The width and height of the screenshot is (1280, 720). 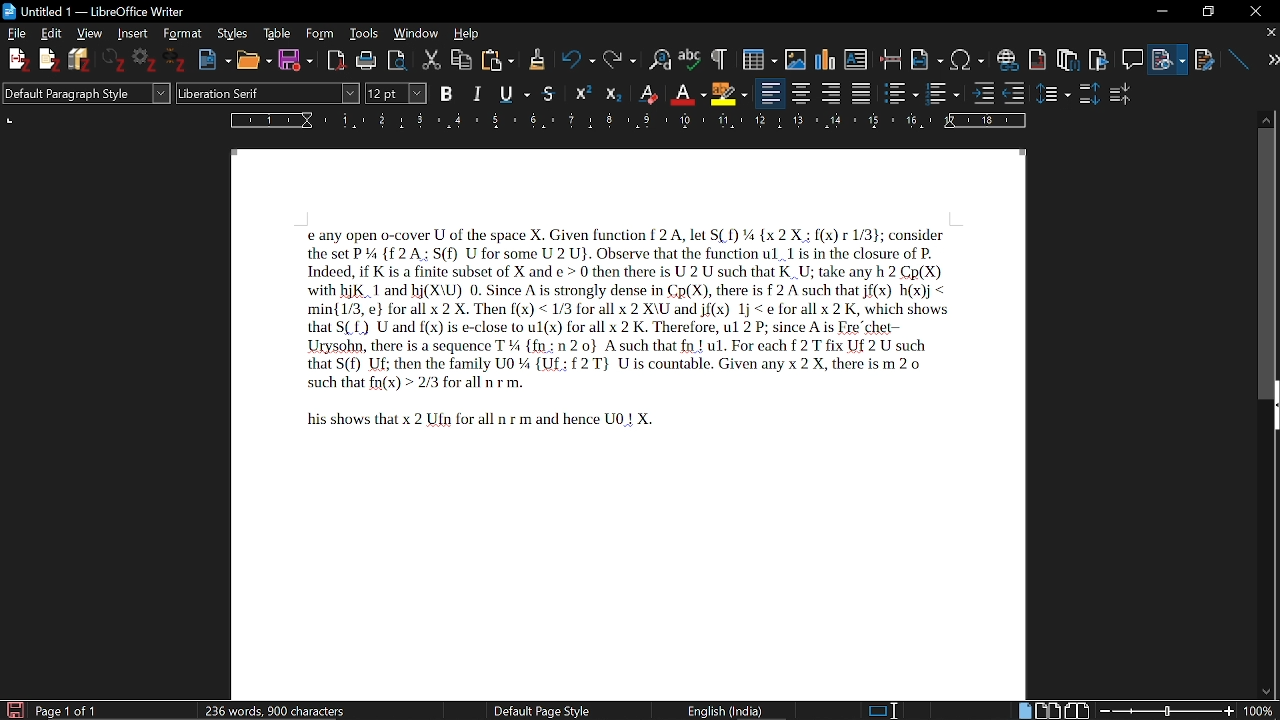 What do you see at coordinates (968, 58) in the screenshot?
I see `Insert symbol` at bounding box center [968, 58].